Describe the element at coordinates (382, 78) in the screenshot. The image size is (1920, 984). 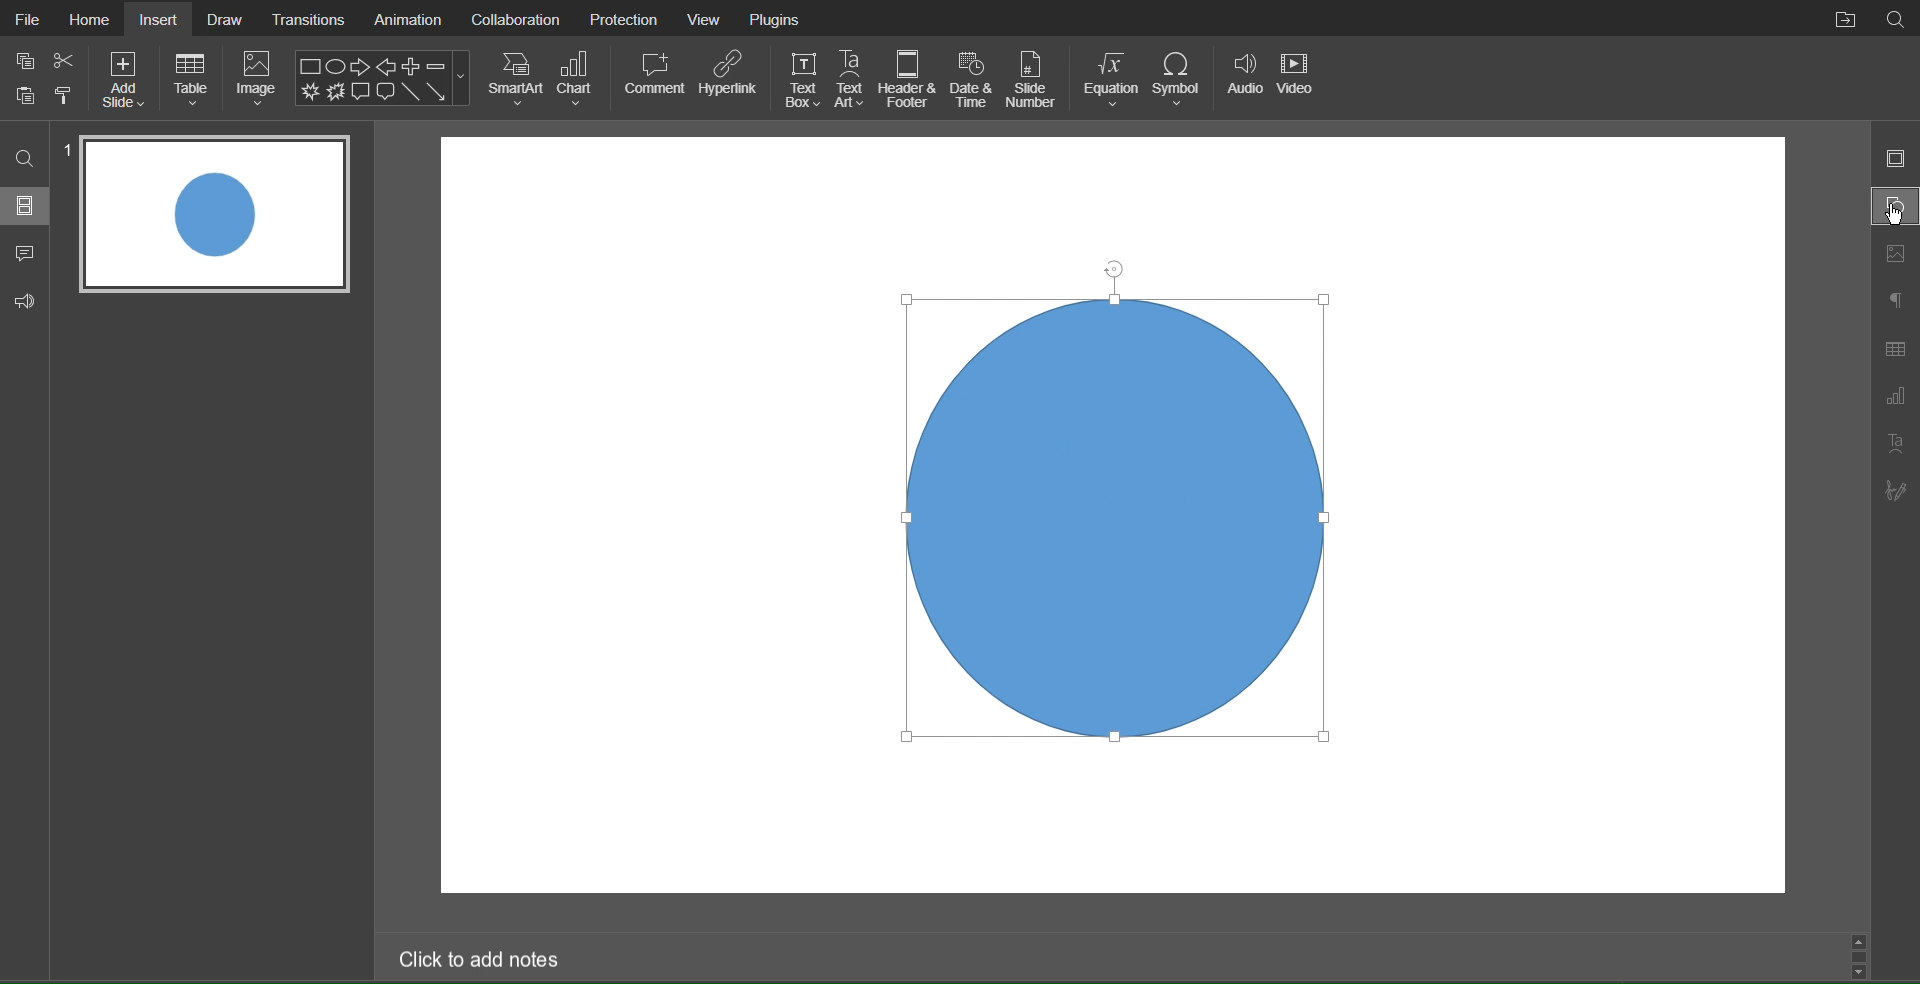
I see `Shapes Menu` at that location.